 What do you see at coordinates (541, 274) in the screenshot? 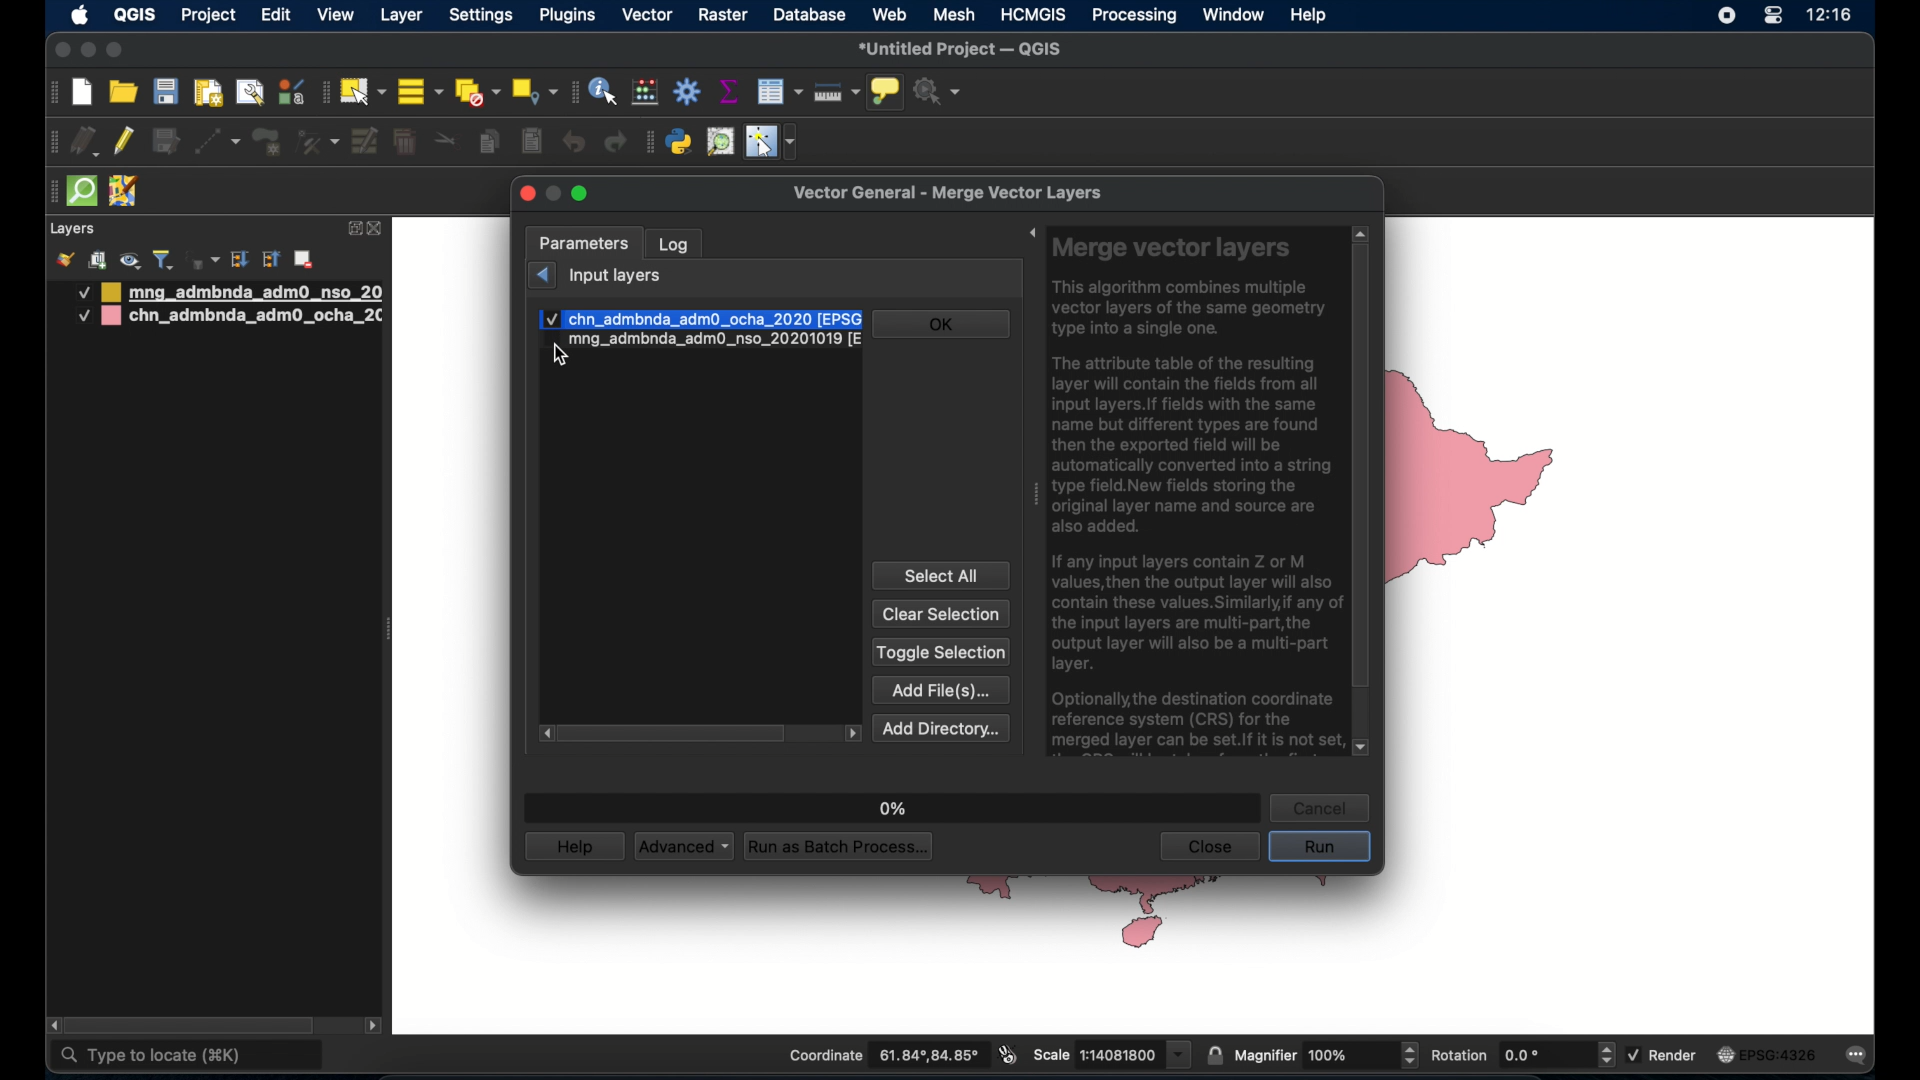
I see `previous` at bounding box center [541, 274].